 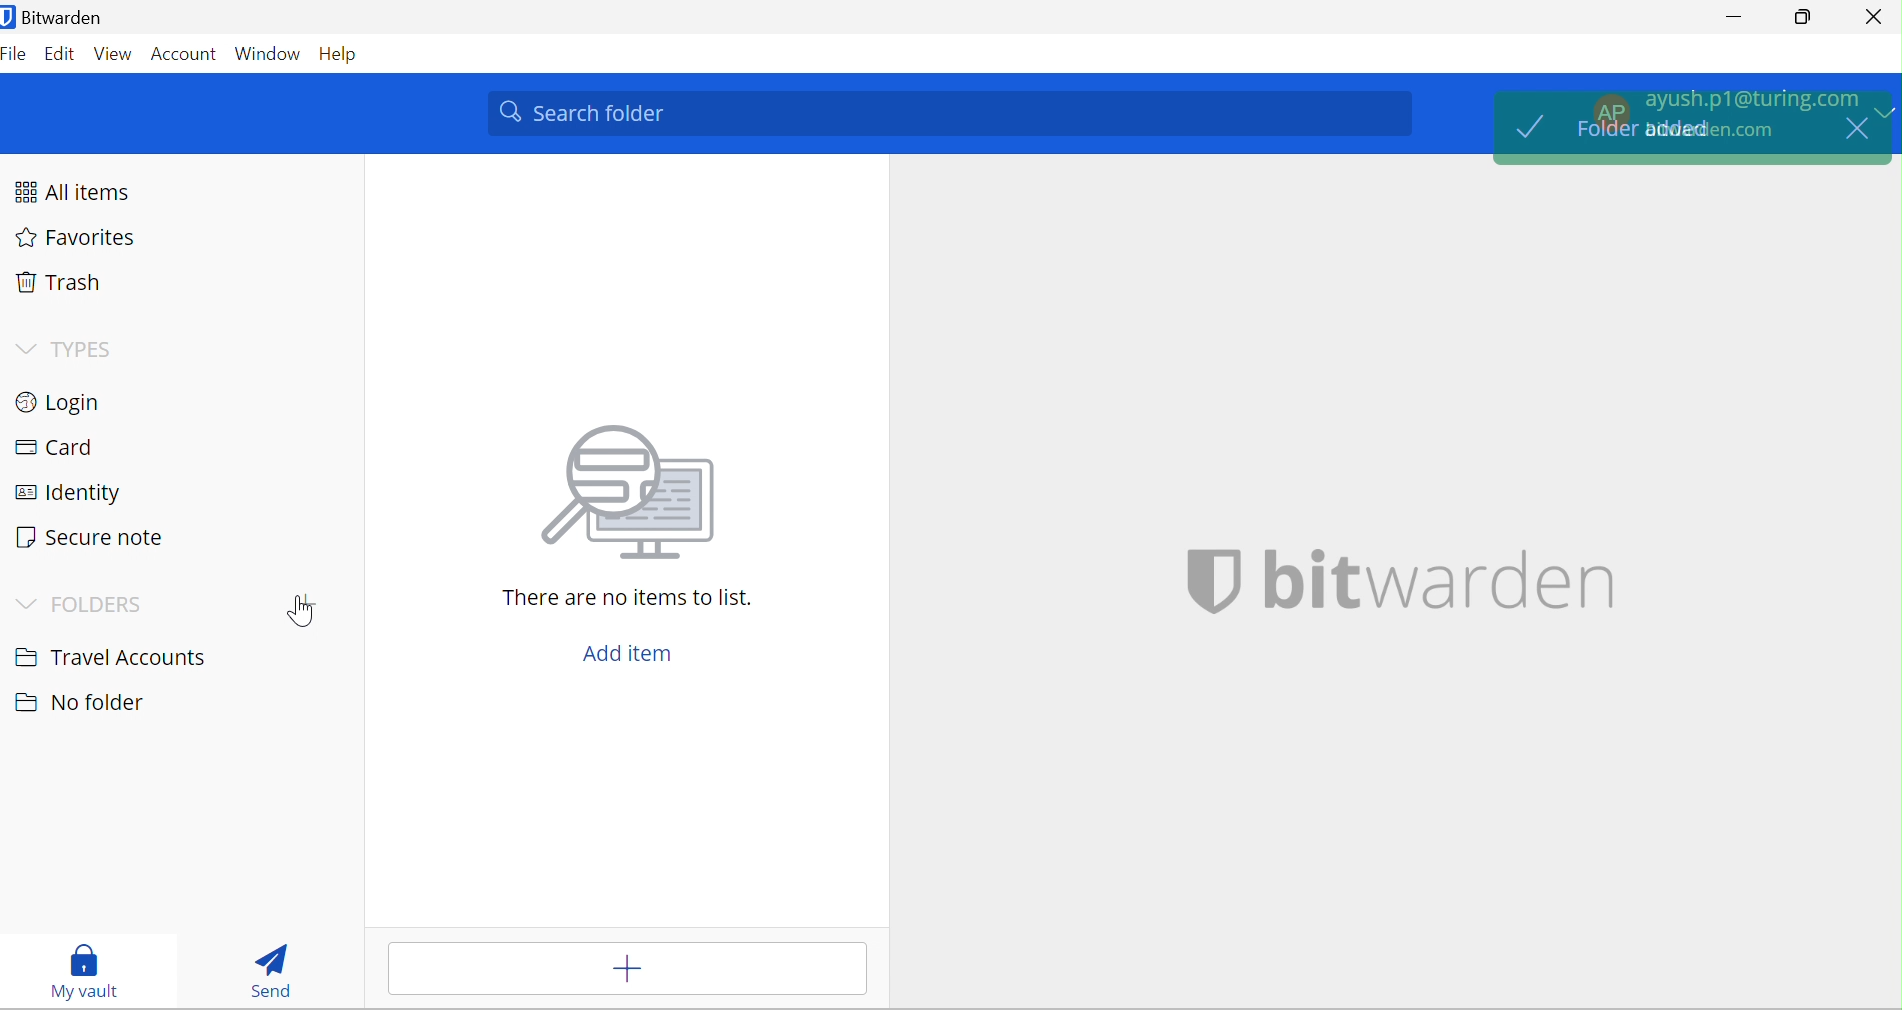 What do you see at coordinates (301, 611) in the screenshot?
I see `Cursor` at bounding box center [301, 611].